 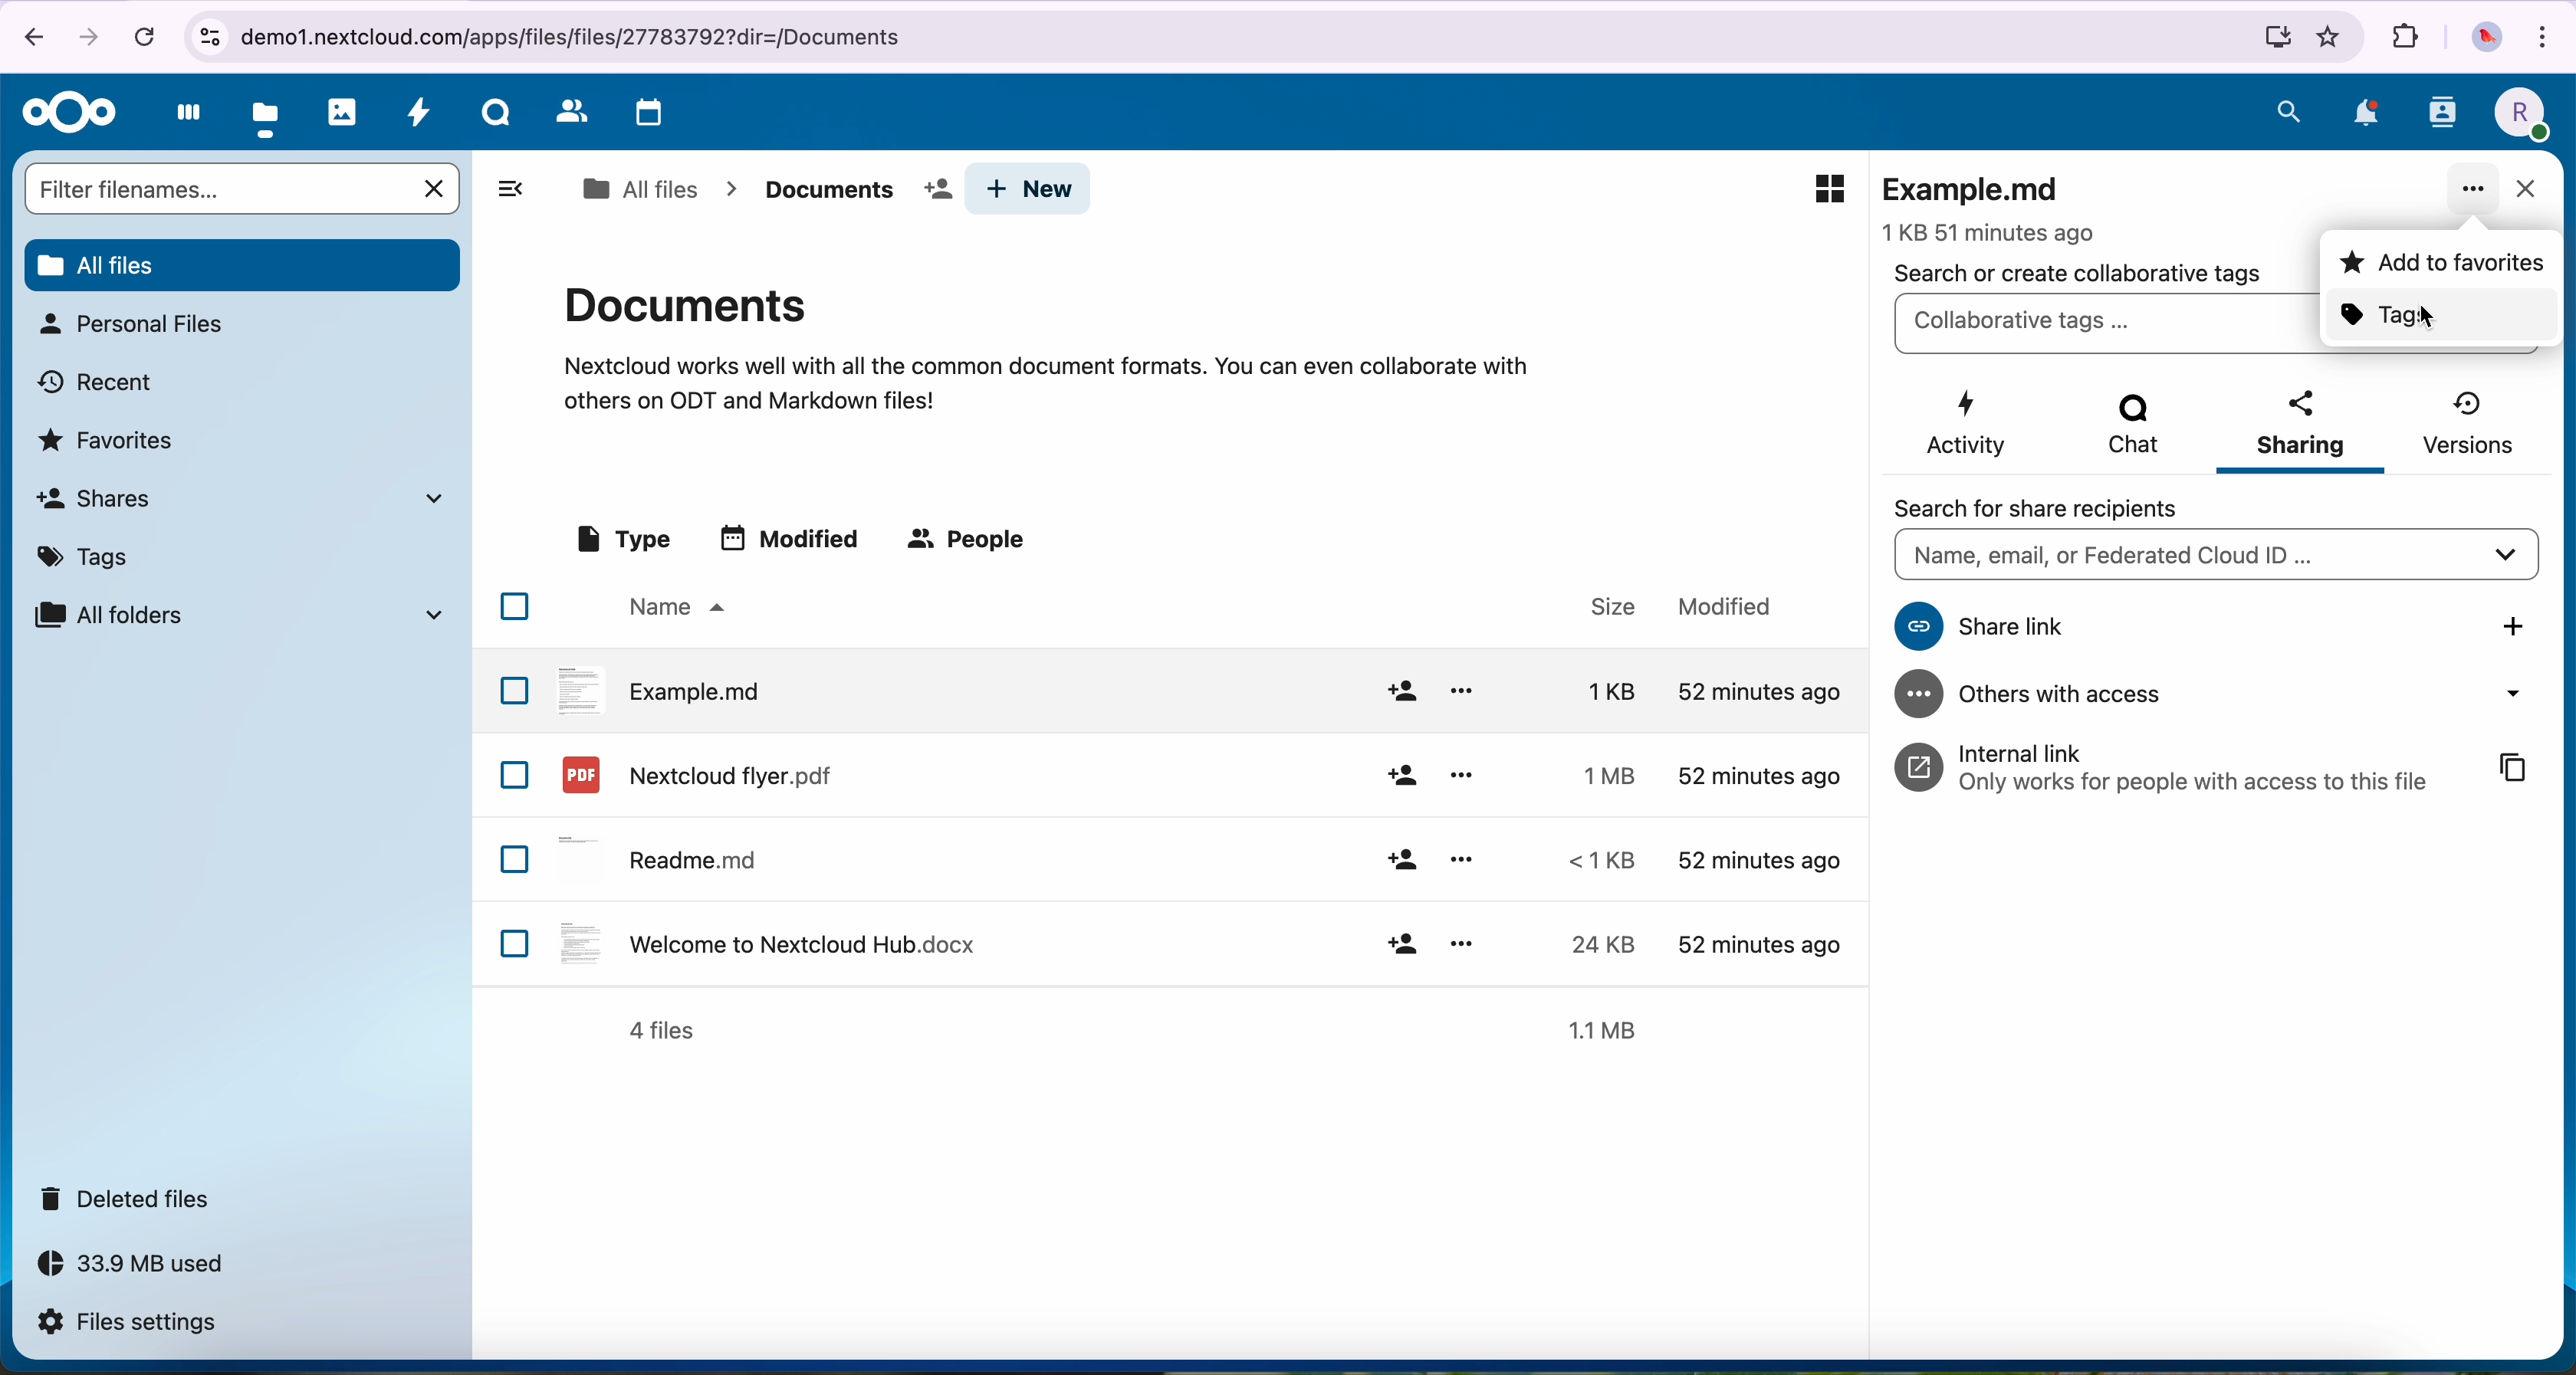 What do you see at coordinates (90, 553) in the screenshot?
I see `tags` at bounding box center [90, 553].